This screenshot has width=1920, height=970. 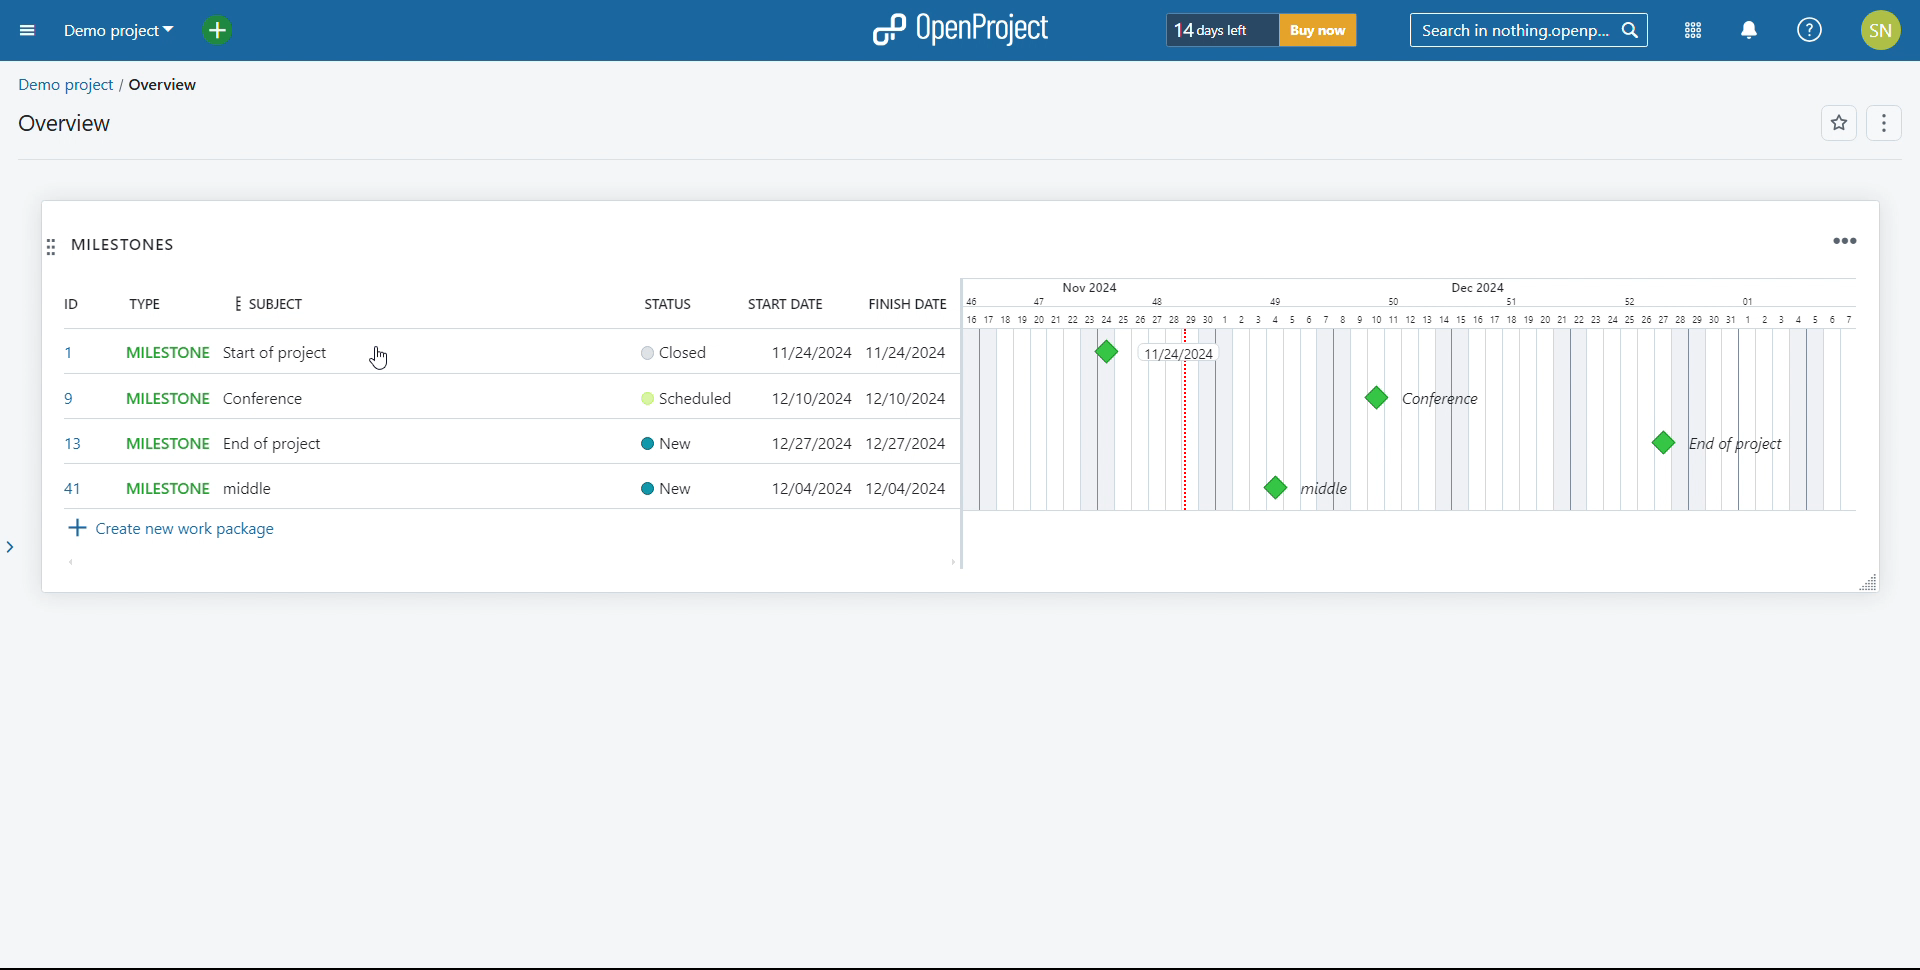 I want to click on id, so click(x=64, y=307).